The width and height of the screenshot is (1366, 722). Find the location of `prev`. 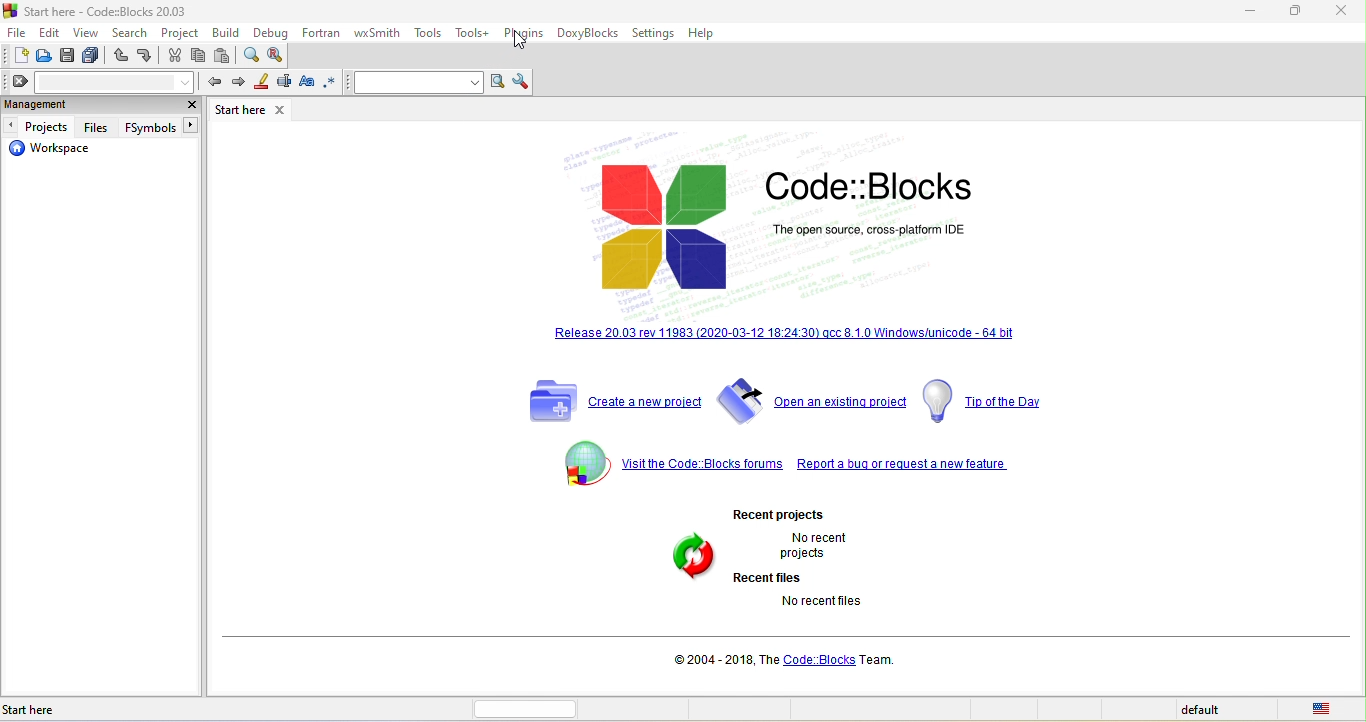

prev is located at coordinates (211, 80).